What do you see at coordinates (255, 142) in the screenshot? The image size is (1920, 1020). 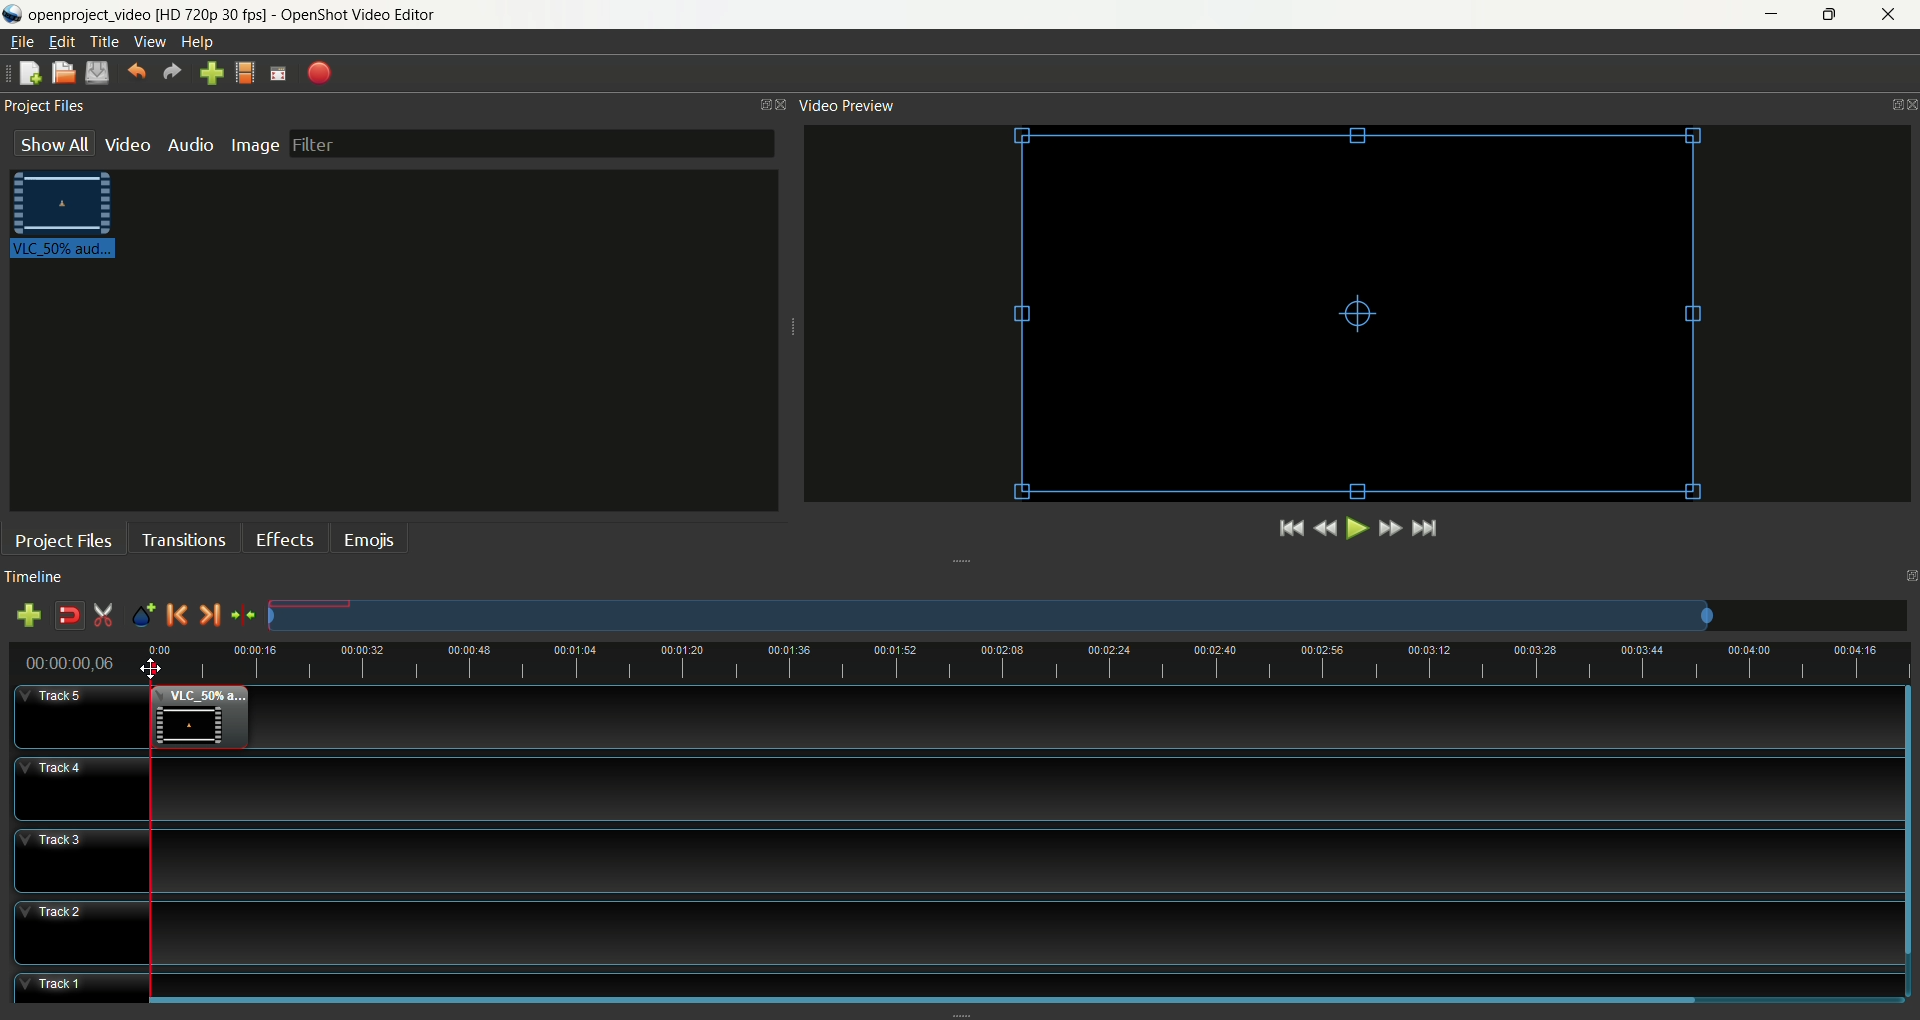 I see `image` at bounding box center [255, 142].